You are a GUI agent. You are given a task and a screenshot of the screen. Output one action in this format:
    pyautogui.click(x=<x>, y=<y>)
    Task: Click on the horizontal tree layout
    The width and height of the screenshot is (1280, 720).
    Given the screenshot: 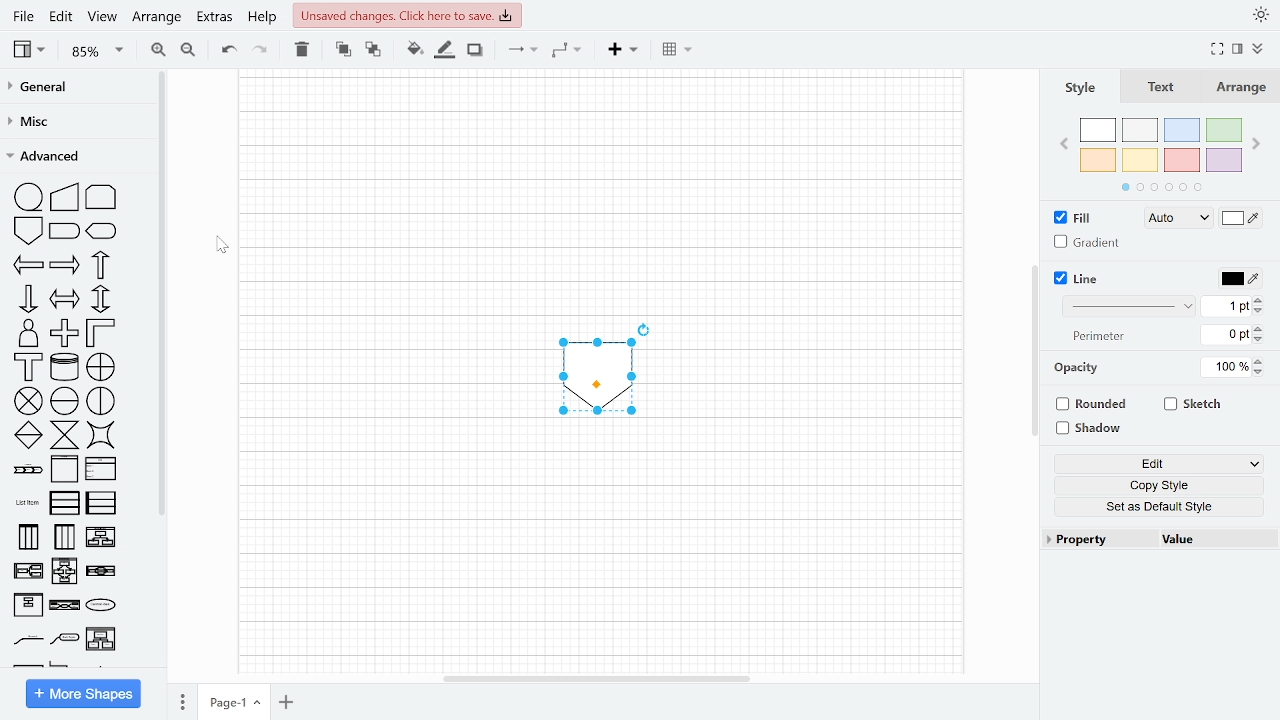 What is the action you would take?
    pyautogui.click(x=66, y=571)
    